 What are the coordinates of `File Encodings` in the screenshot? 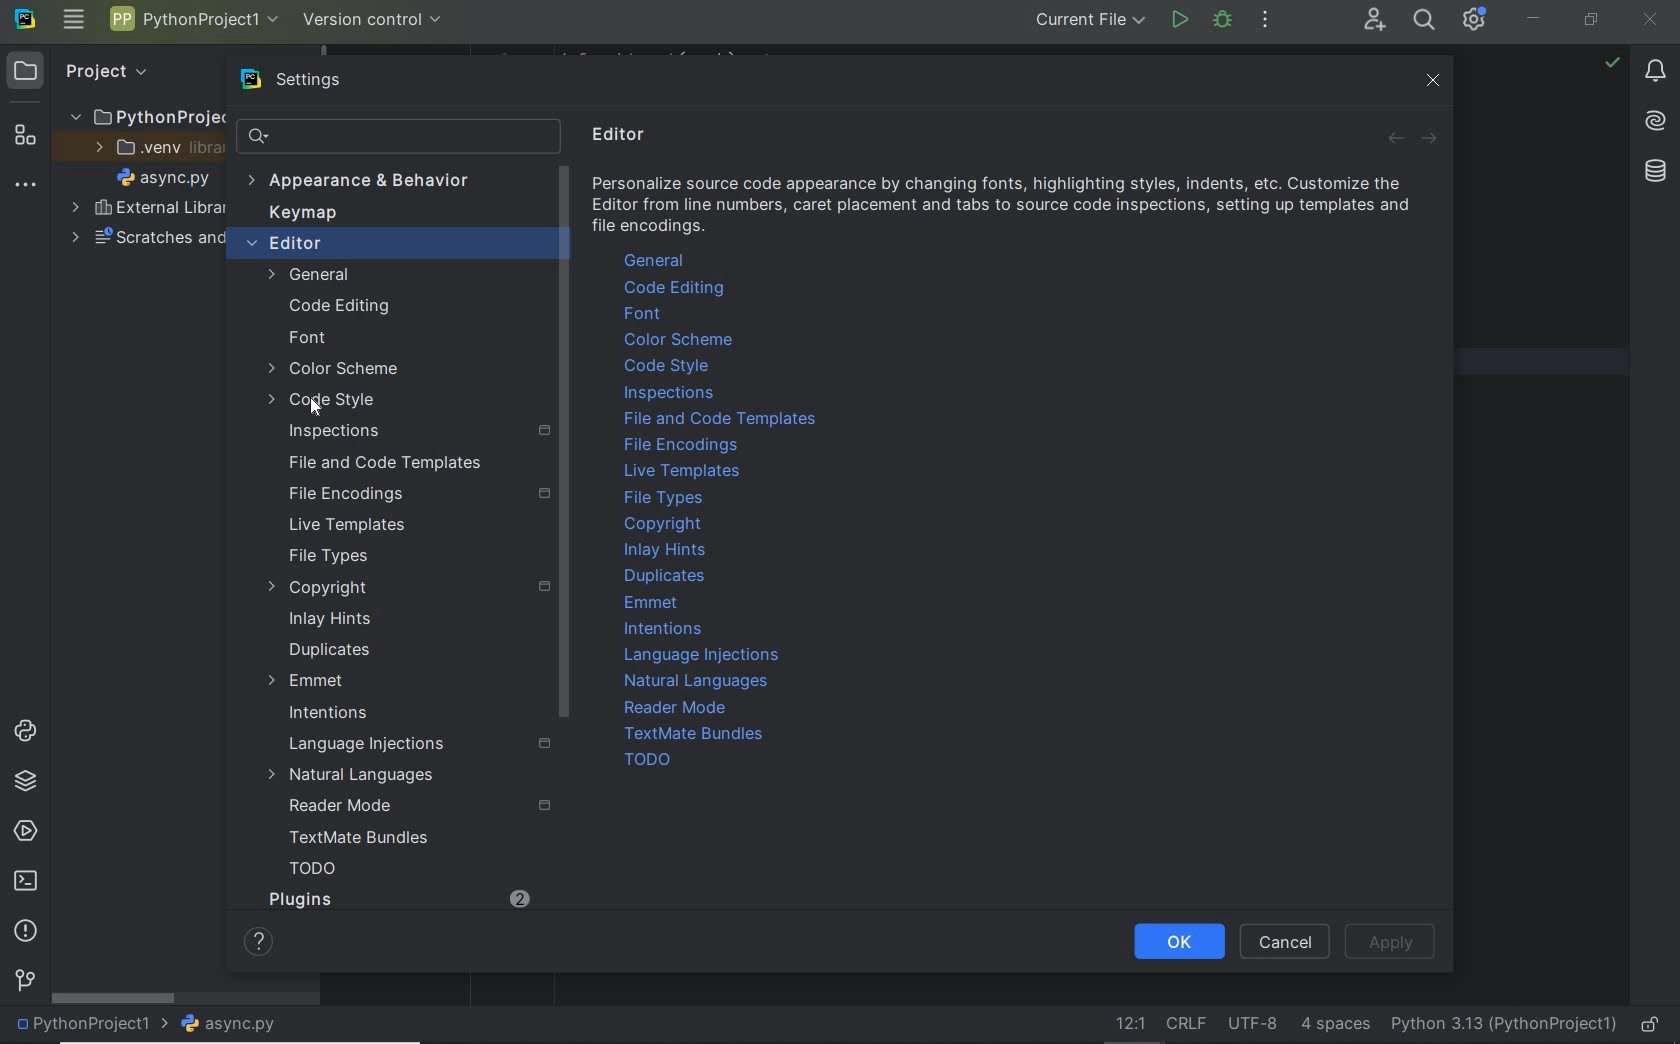 It's located at (414, 493).